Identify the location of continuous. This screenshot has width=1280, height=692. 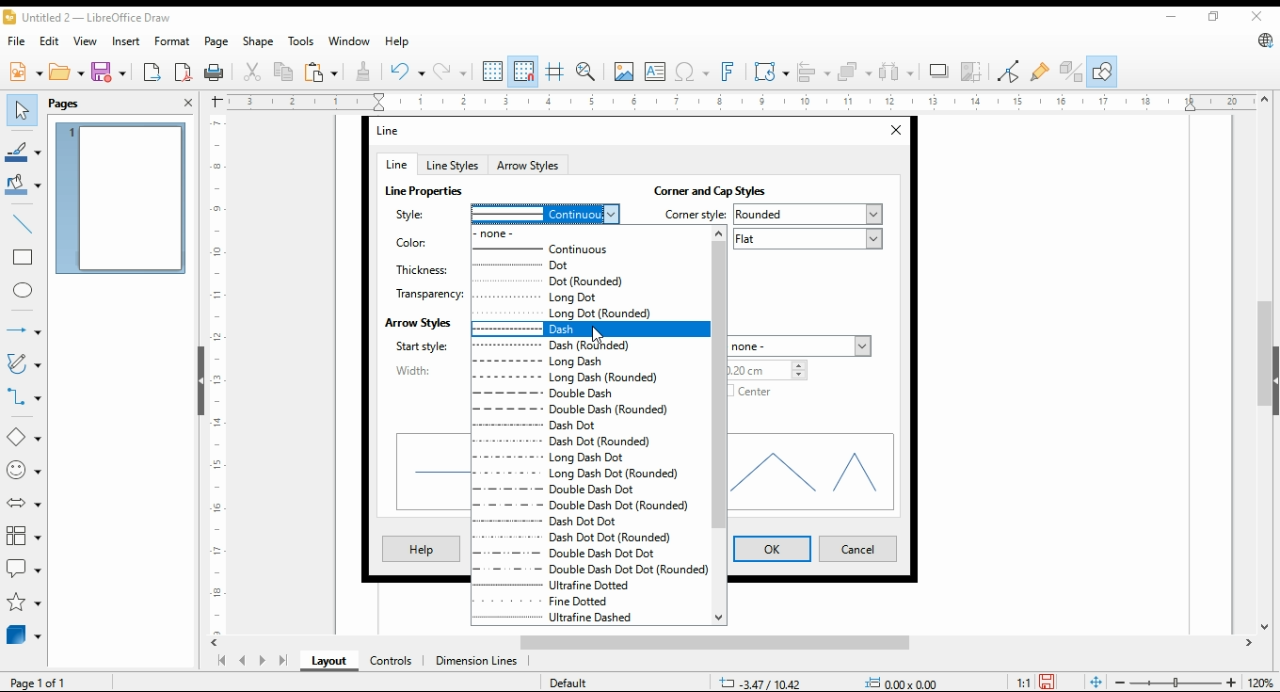
(545, 212).